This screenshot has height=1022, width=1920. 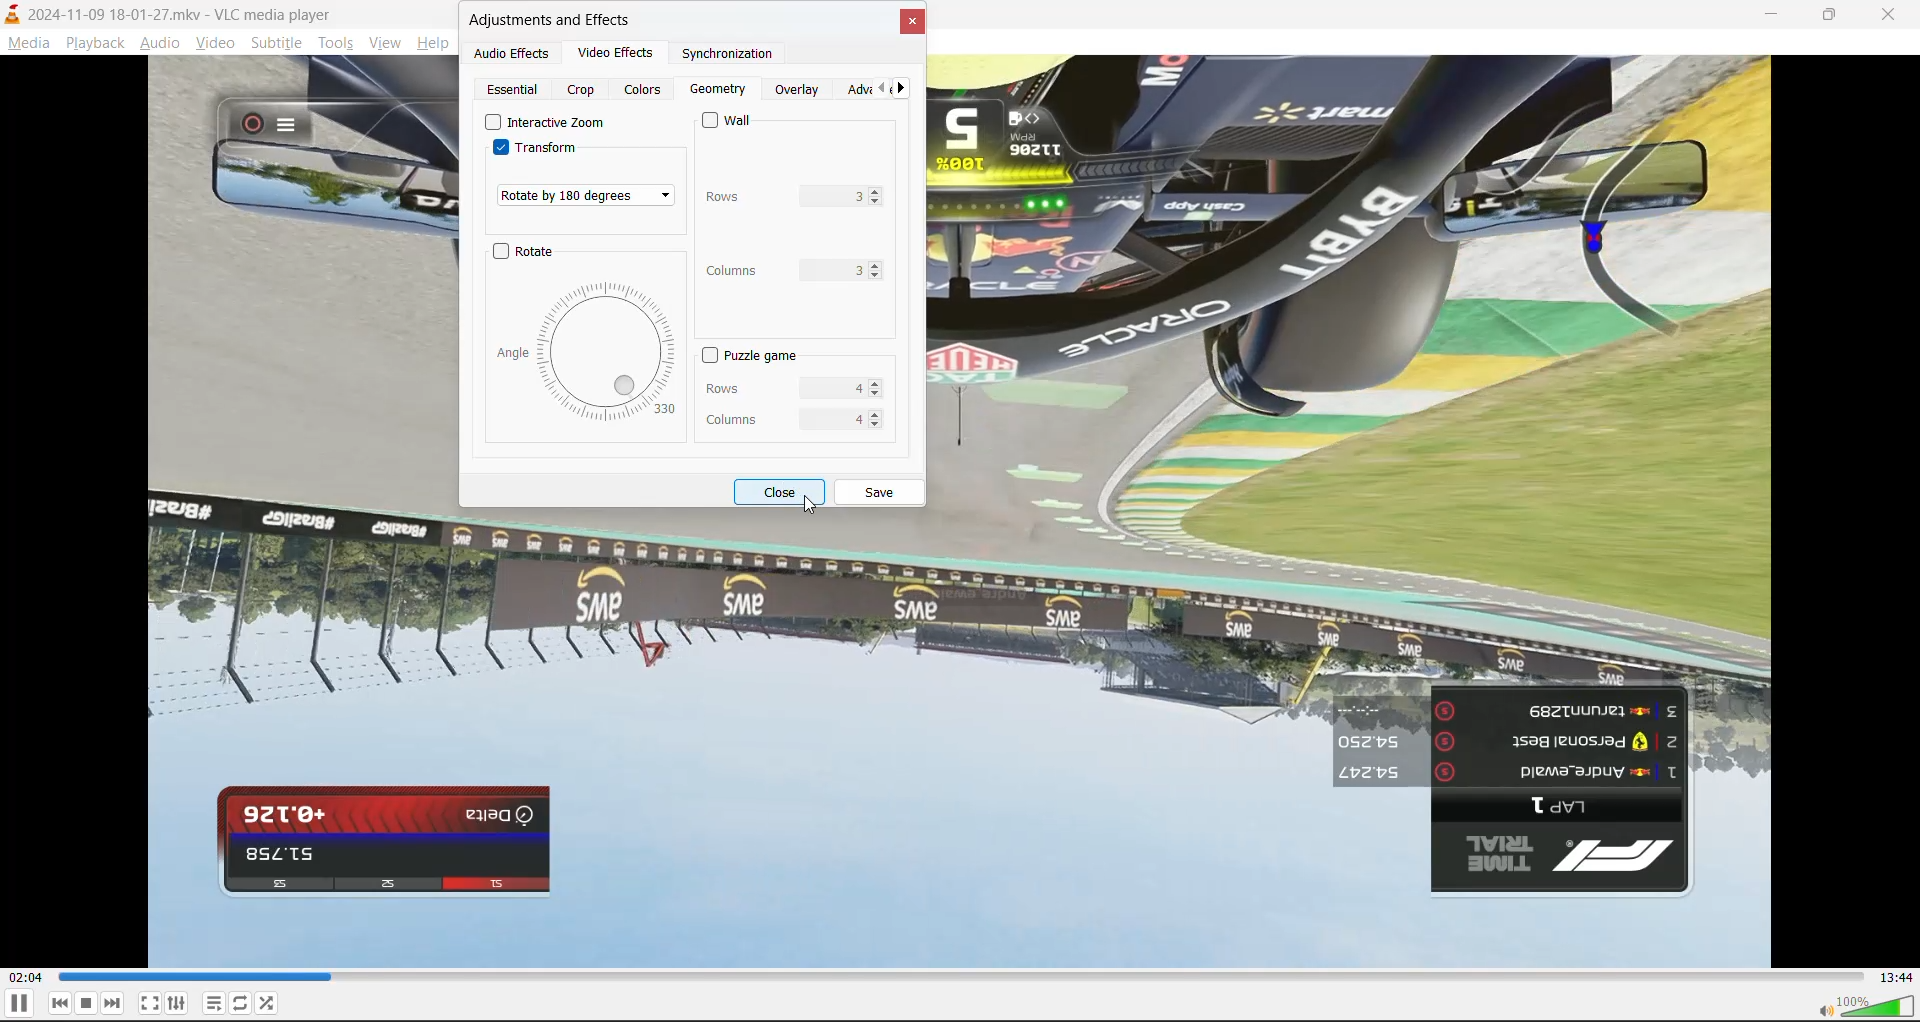 I want to click on close tab, so click(x=912, y=27).